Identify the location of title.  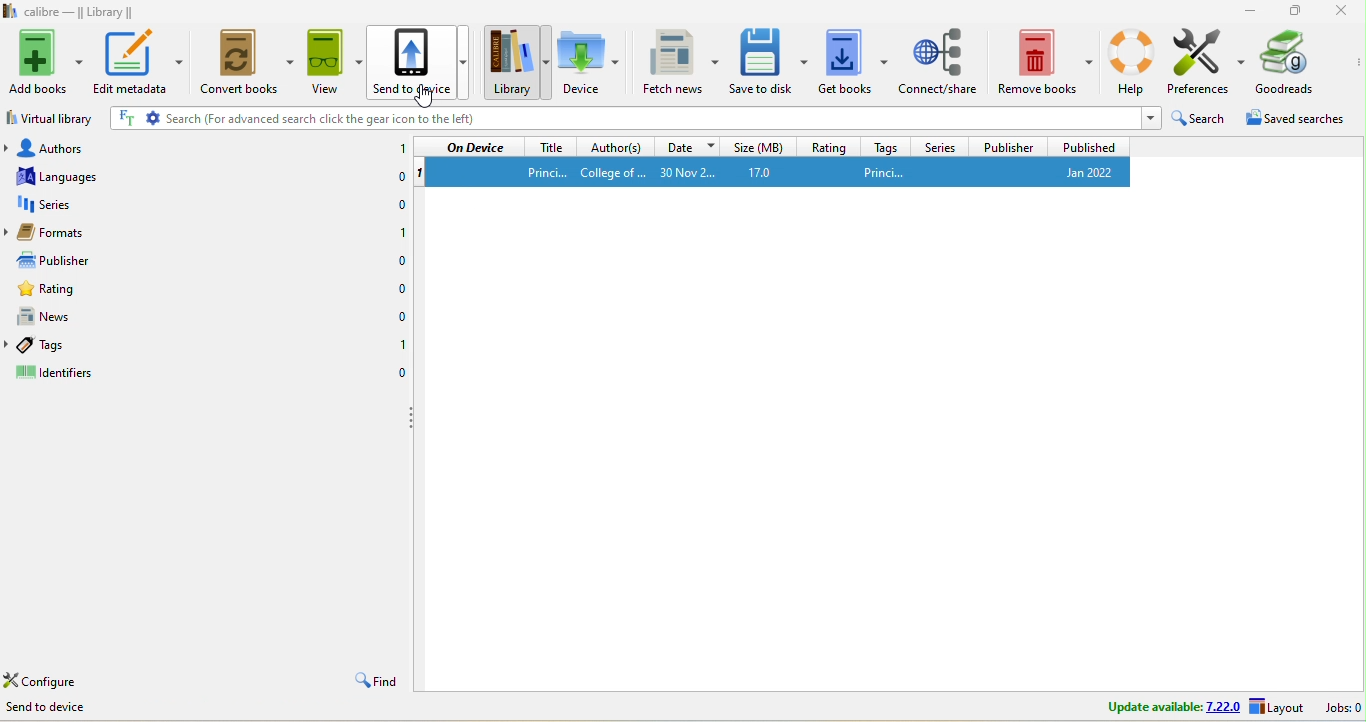
(552, 147).